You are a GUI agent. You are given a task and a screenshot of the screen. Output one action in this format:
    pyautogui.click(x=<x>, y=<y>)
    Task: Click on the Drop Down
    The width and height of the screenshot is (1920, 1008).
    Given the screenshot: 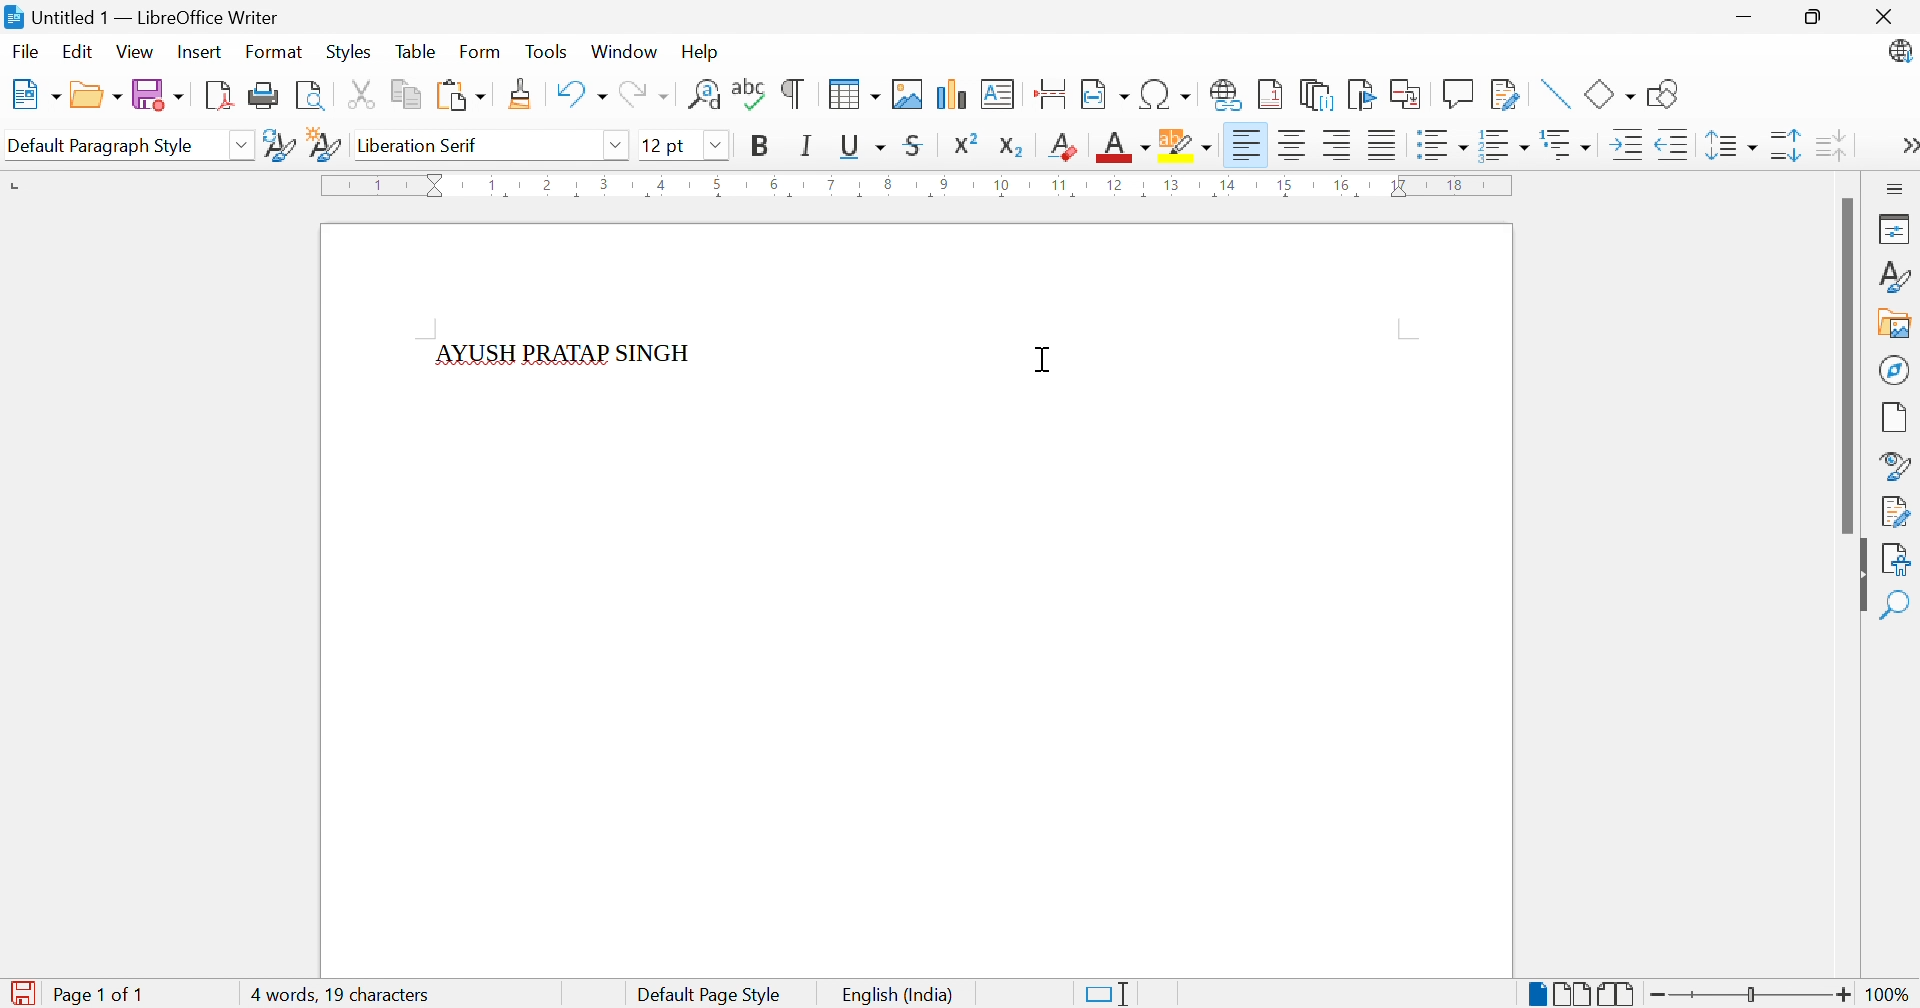 What is the action you would take?
    pyautogui.click(x=244, y=147)
    